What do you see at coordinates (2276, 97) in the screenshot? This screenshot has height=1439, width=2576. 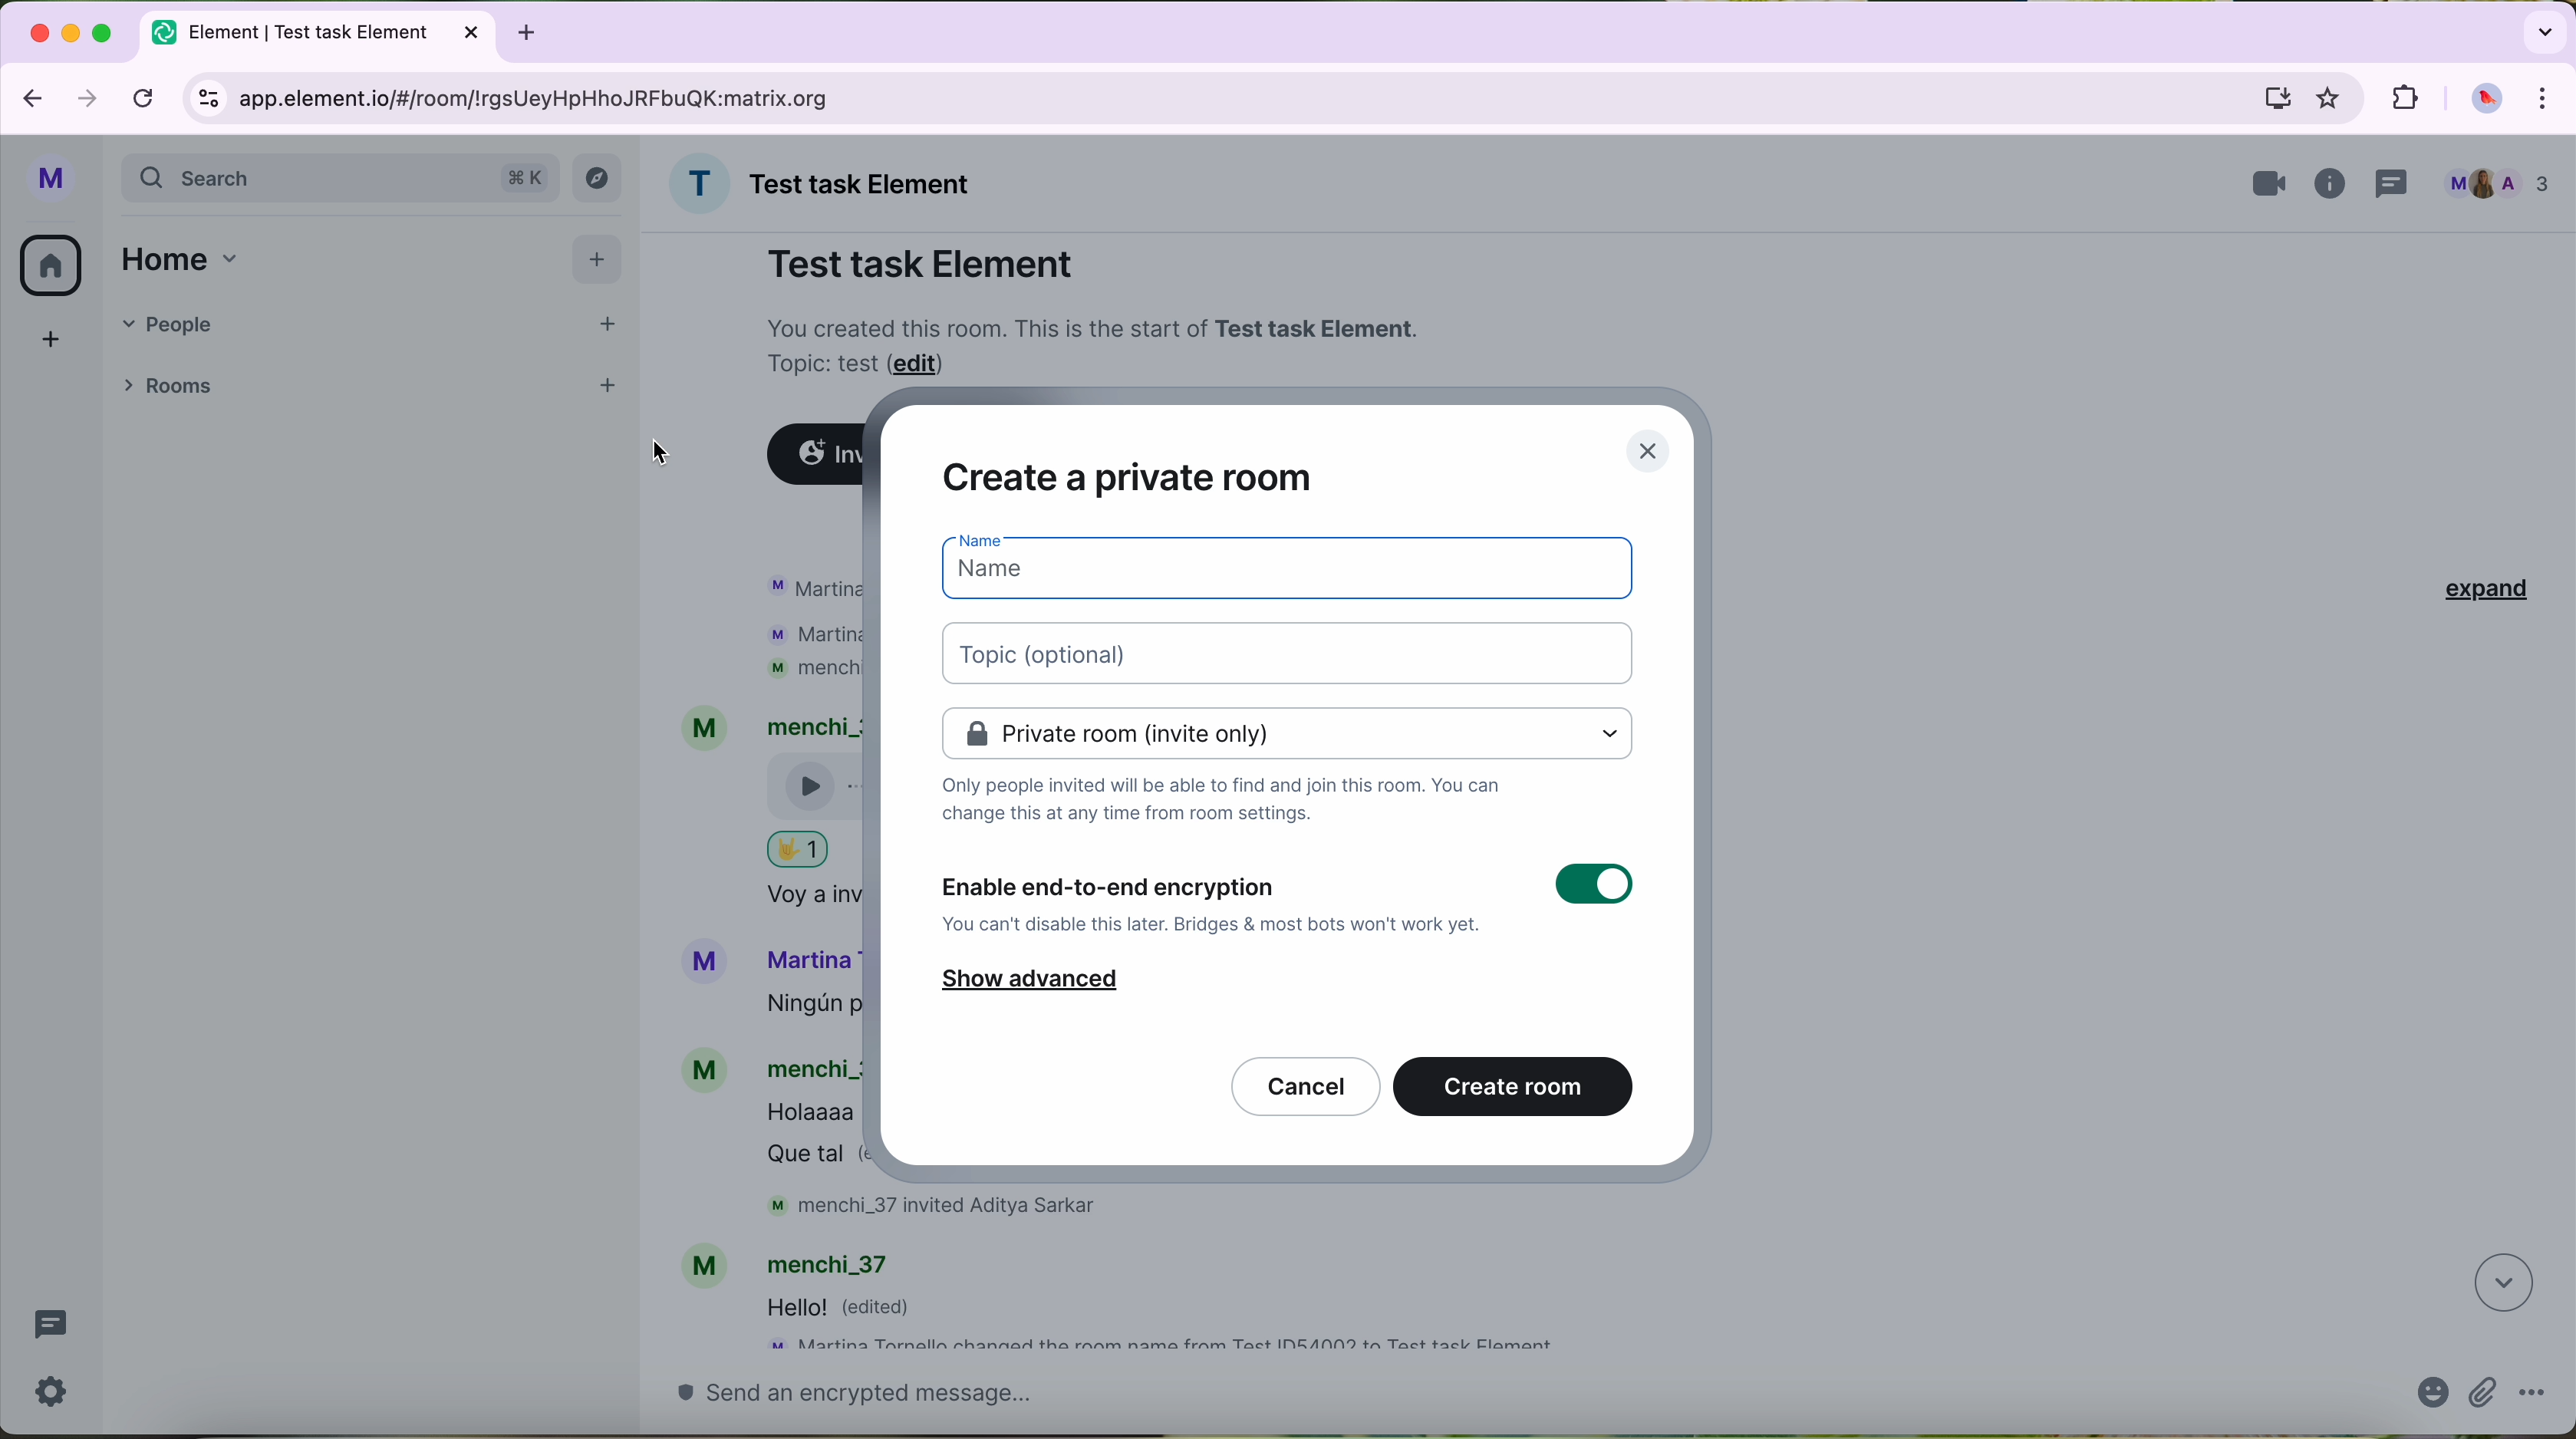 I see `computer` at bounding box center [2276, 97].